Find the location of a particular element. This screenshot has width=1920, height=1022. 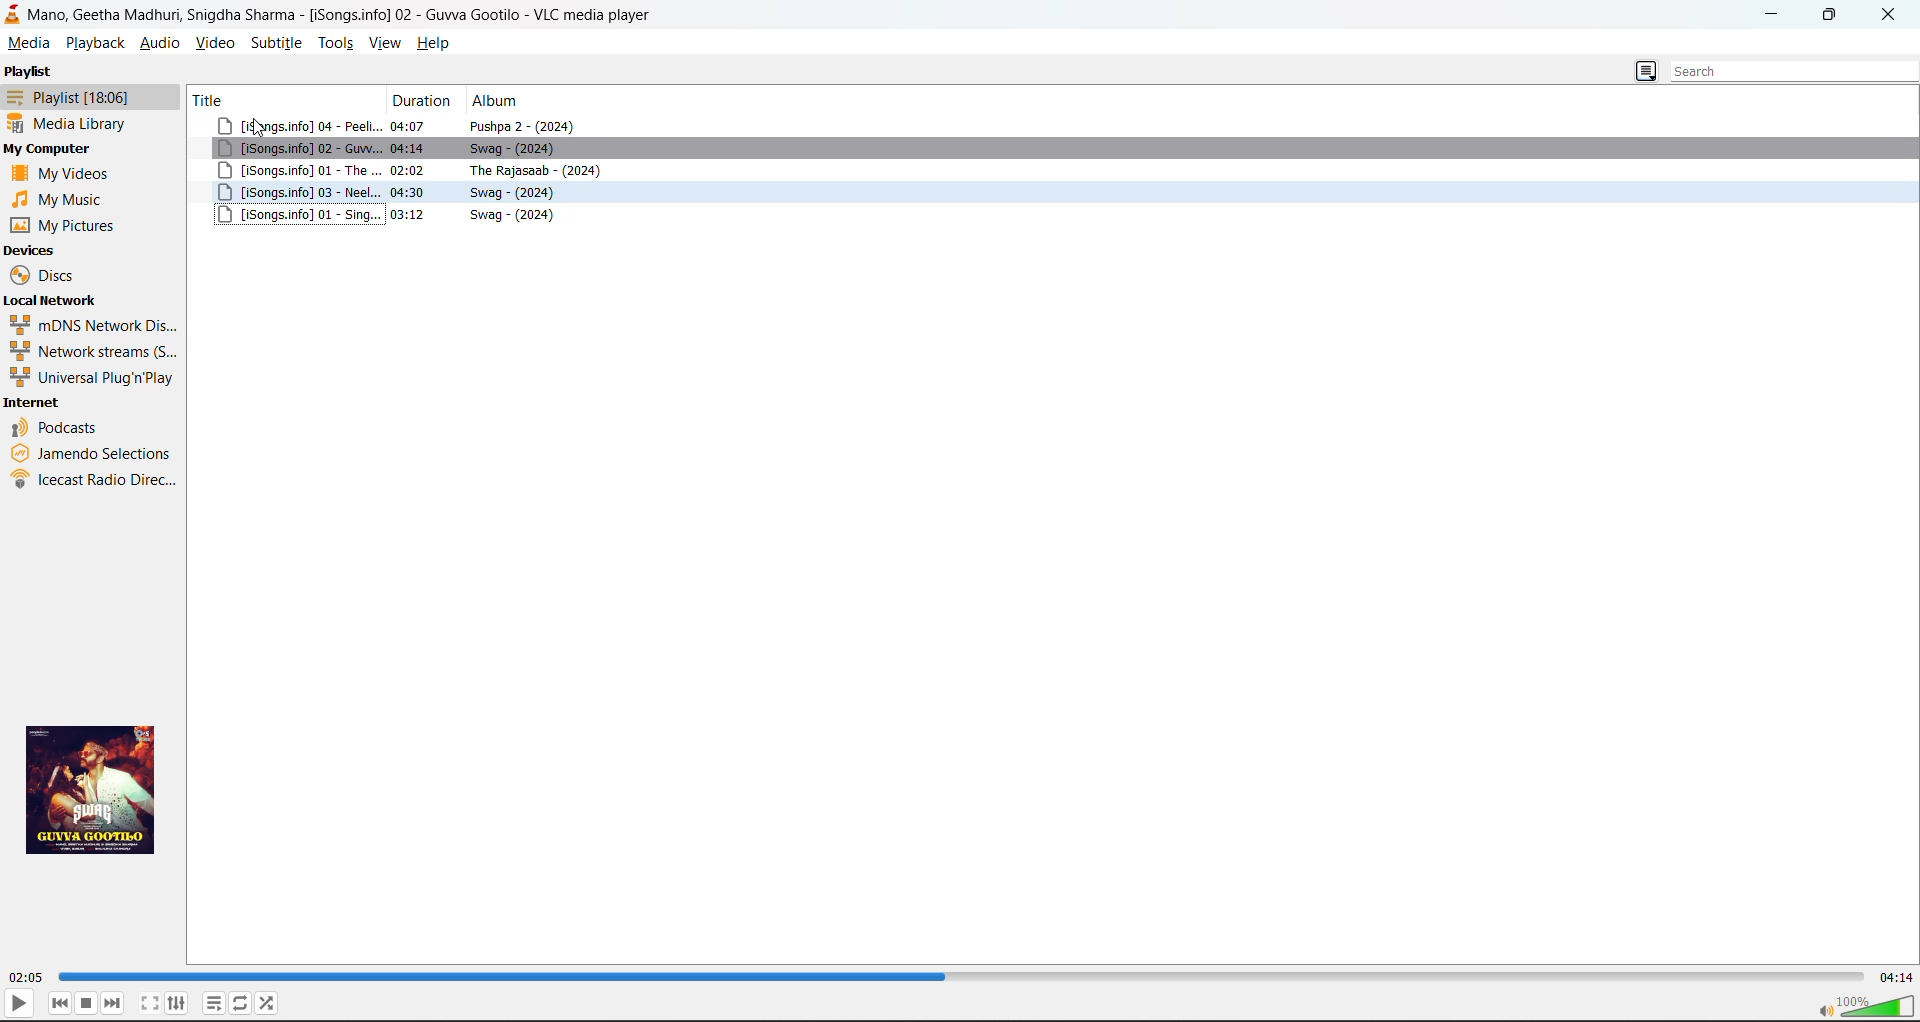

universal plug n play is located at coordinates (90, 378).